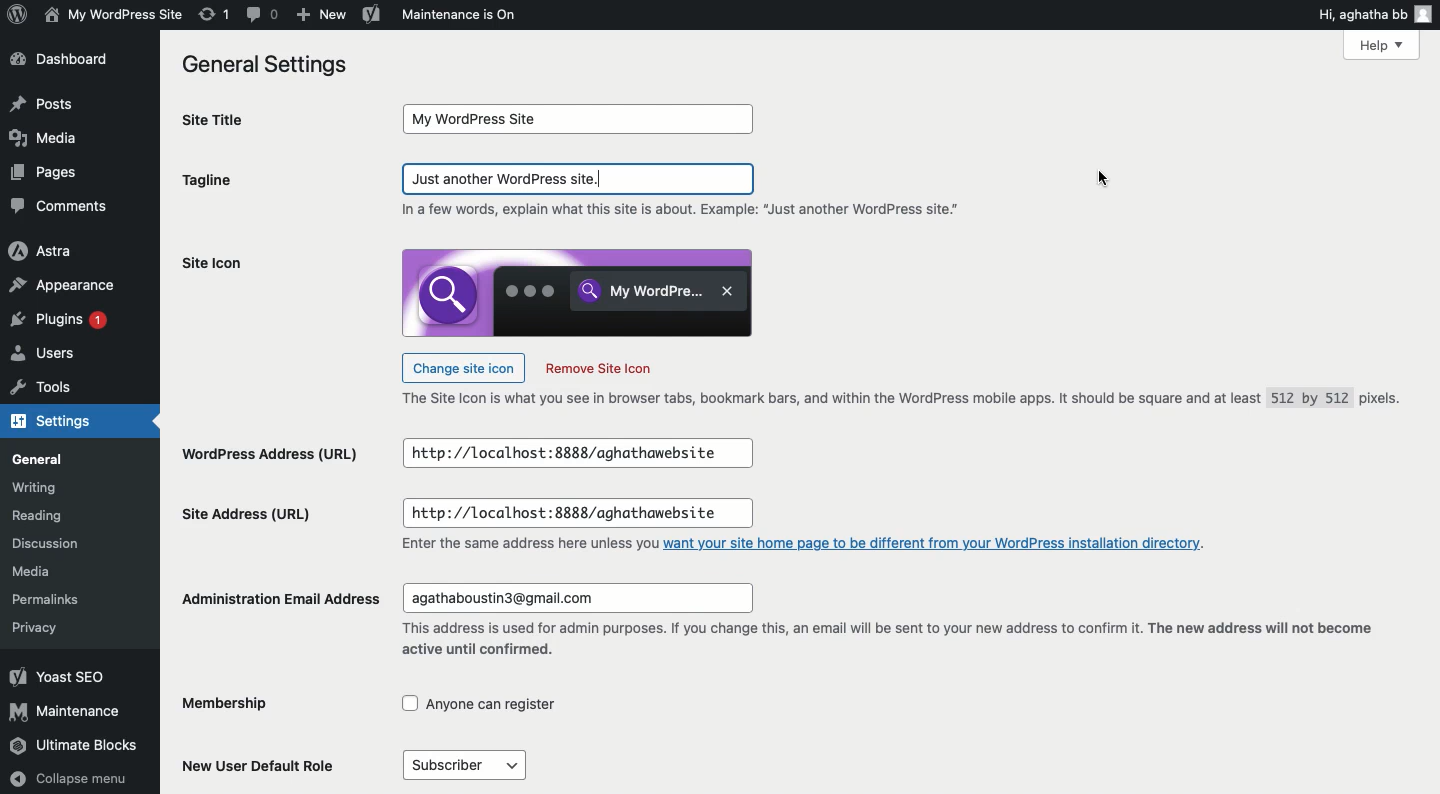  What do you see at coordinates (35, 487) in the screenshot?
I see `Writing` at bounding box center [35, 487].